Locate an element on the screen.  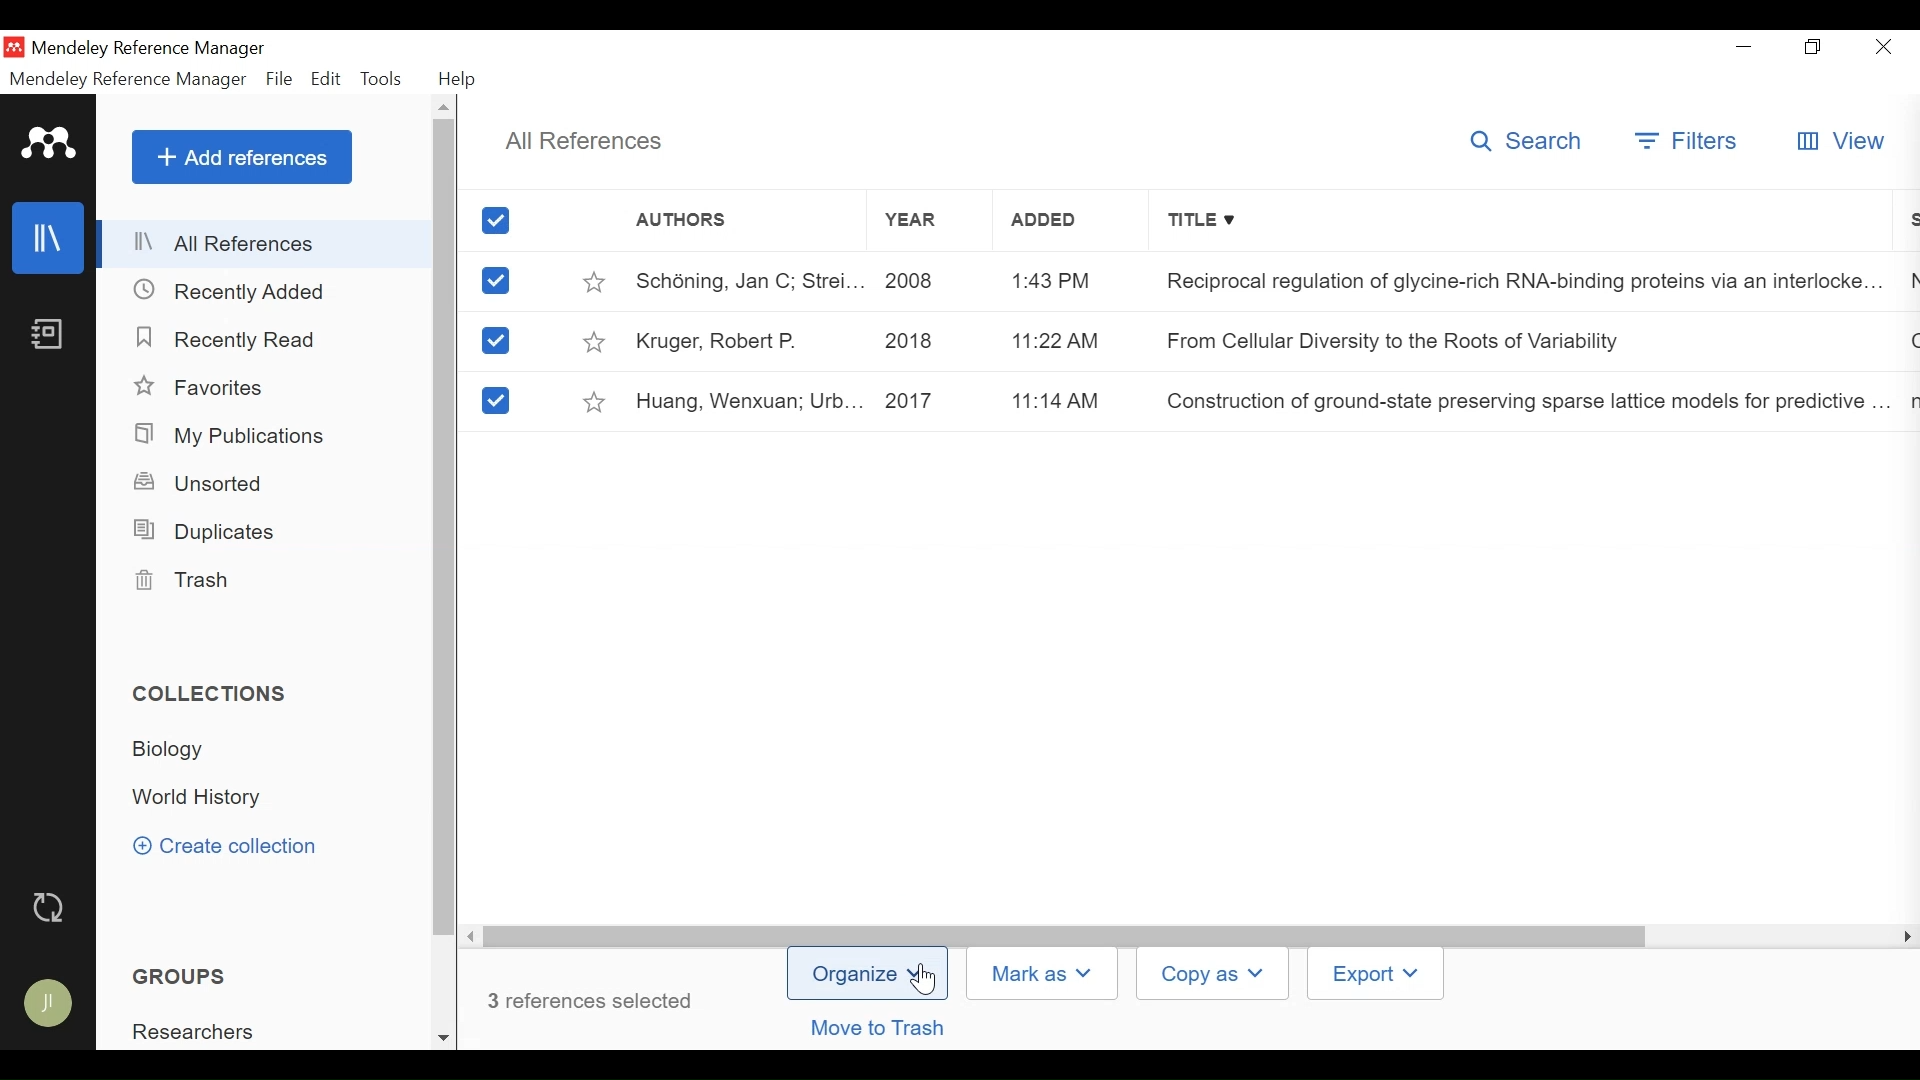
Collection is located at coordinates (237, 1030).